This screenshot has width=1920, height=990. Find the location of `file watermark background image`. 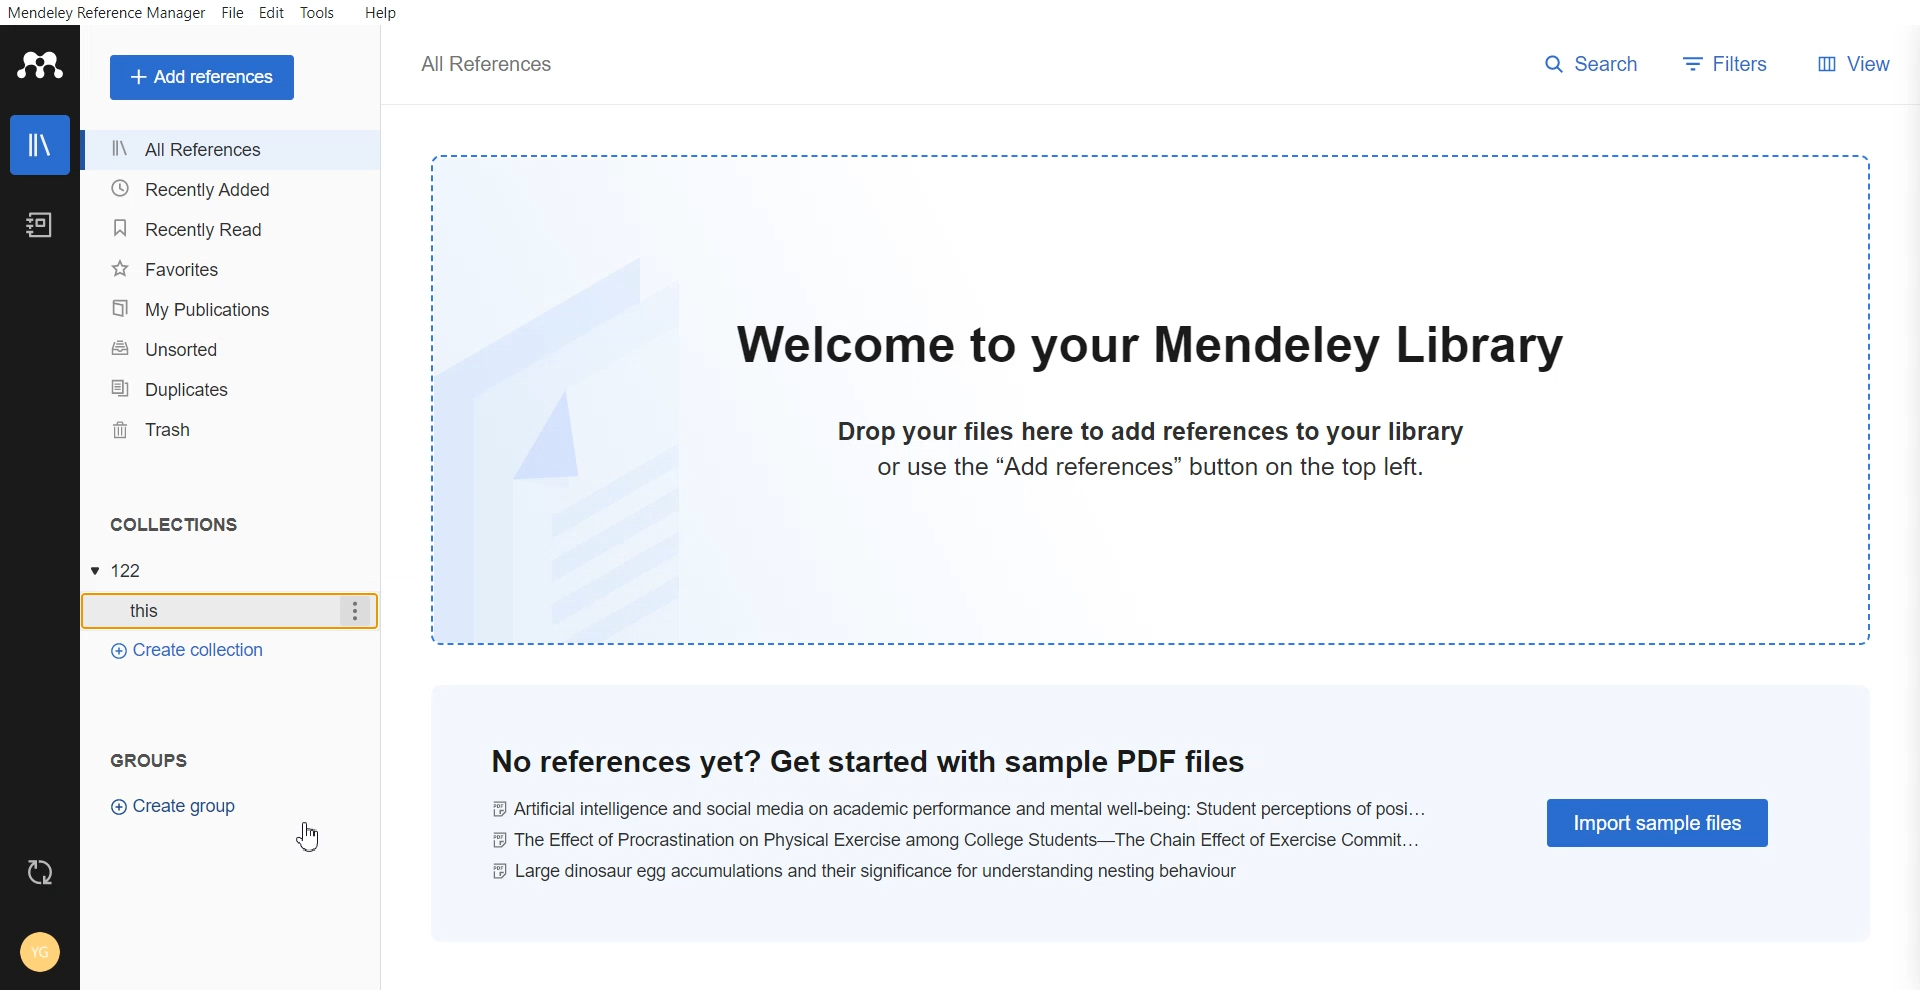

file watermark background image is located at coordinates (570, 440).